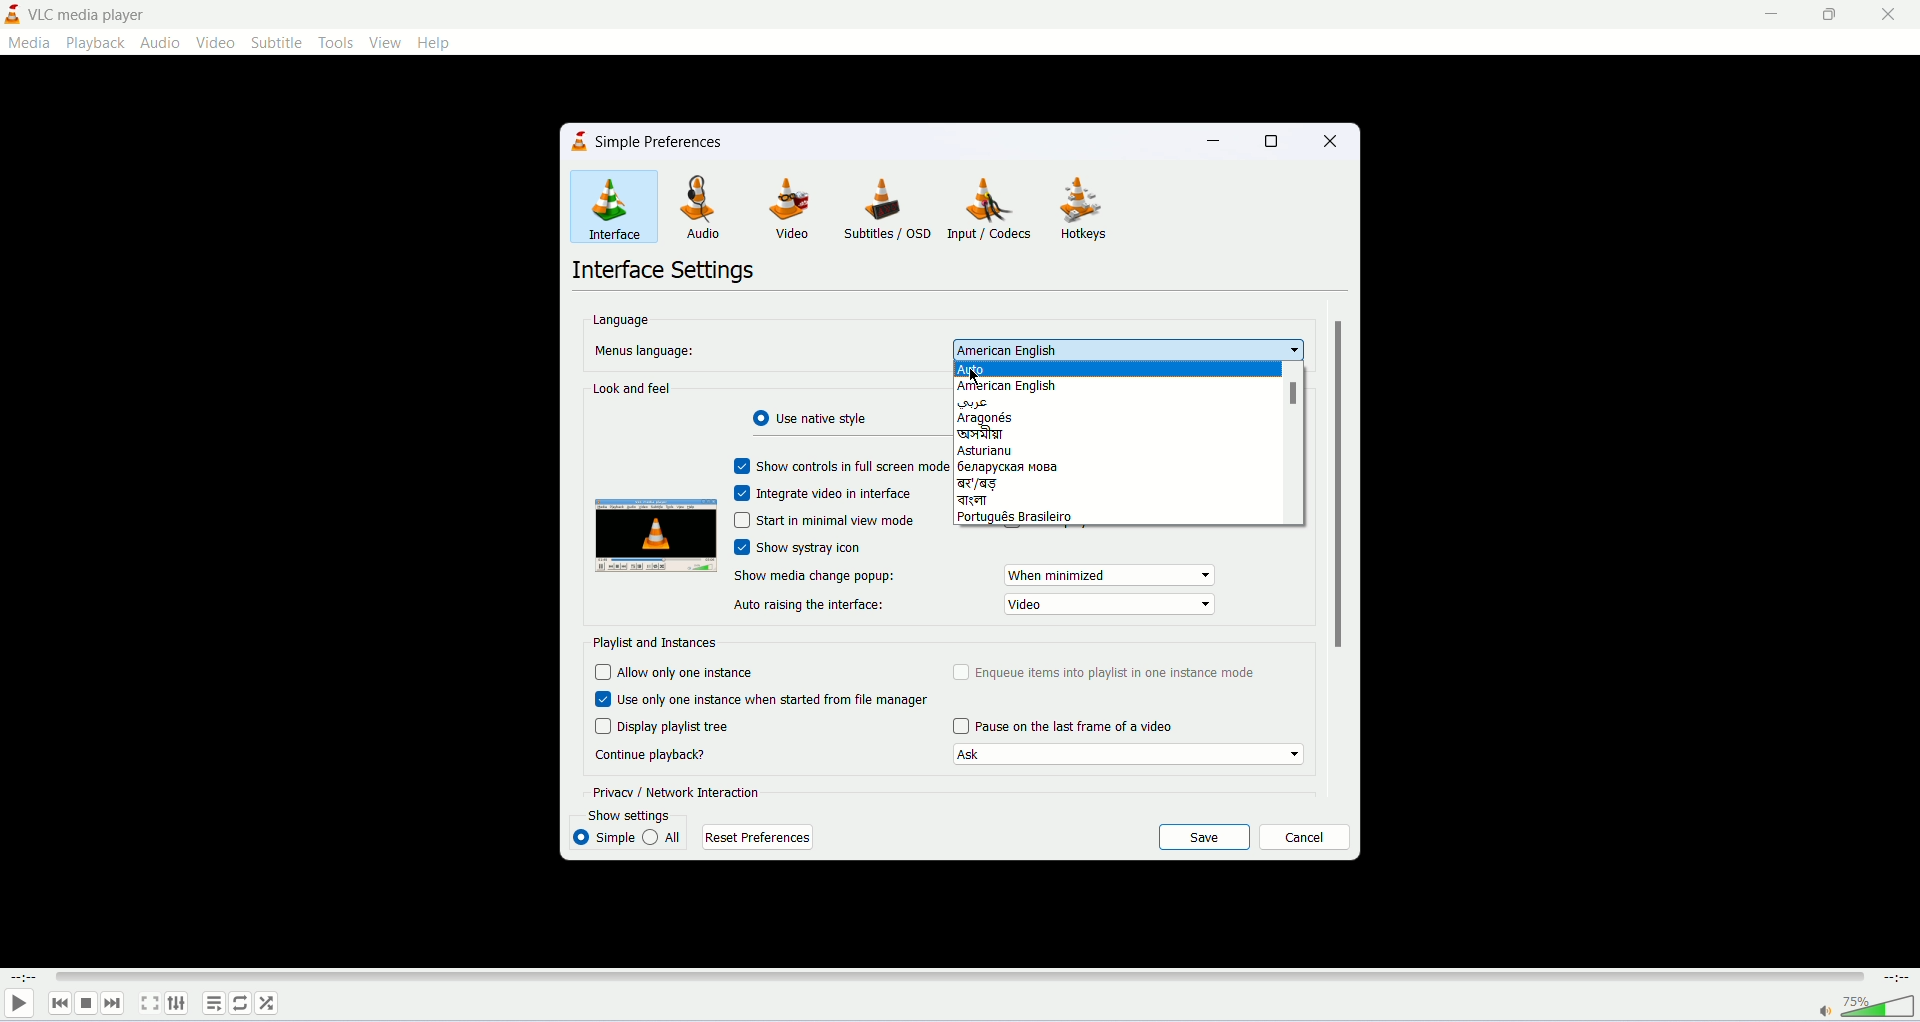 The height and width of the screenshot is (1022, 1920). Describe the element at coordinates (668, 726) in the screenshot. I see `display playlist tree` at that location.